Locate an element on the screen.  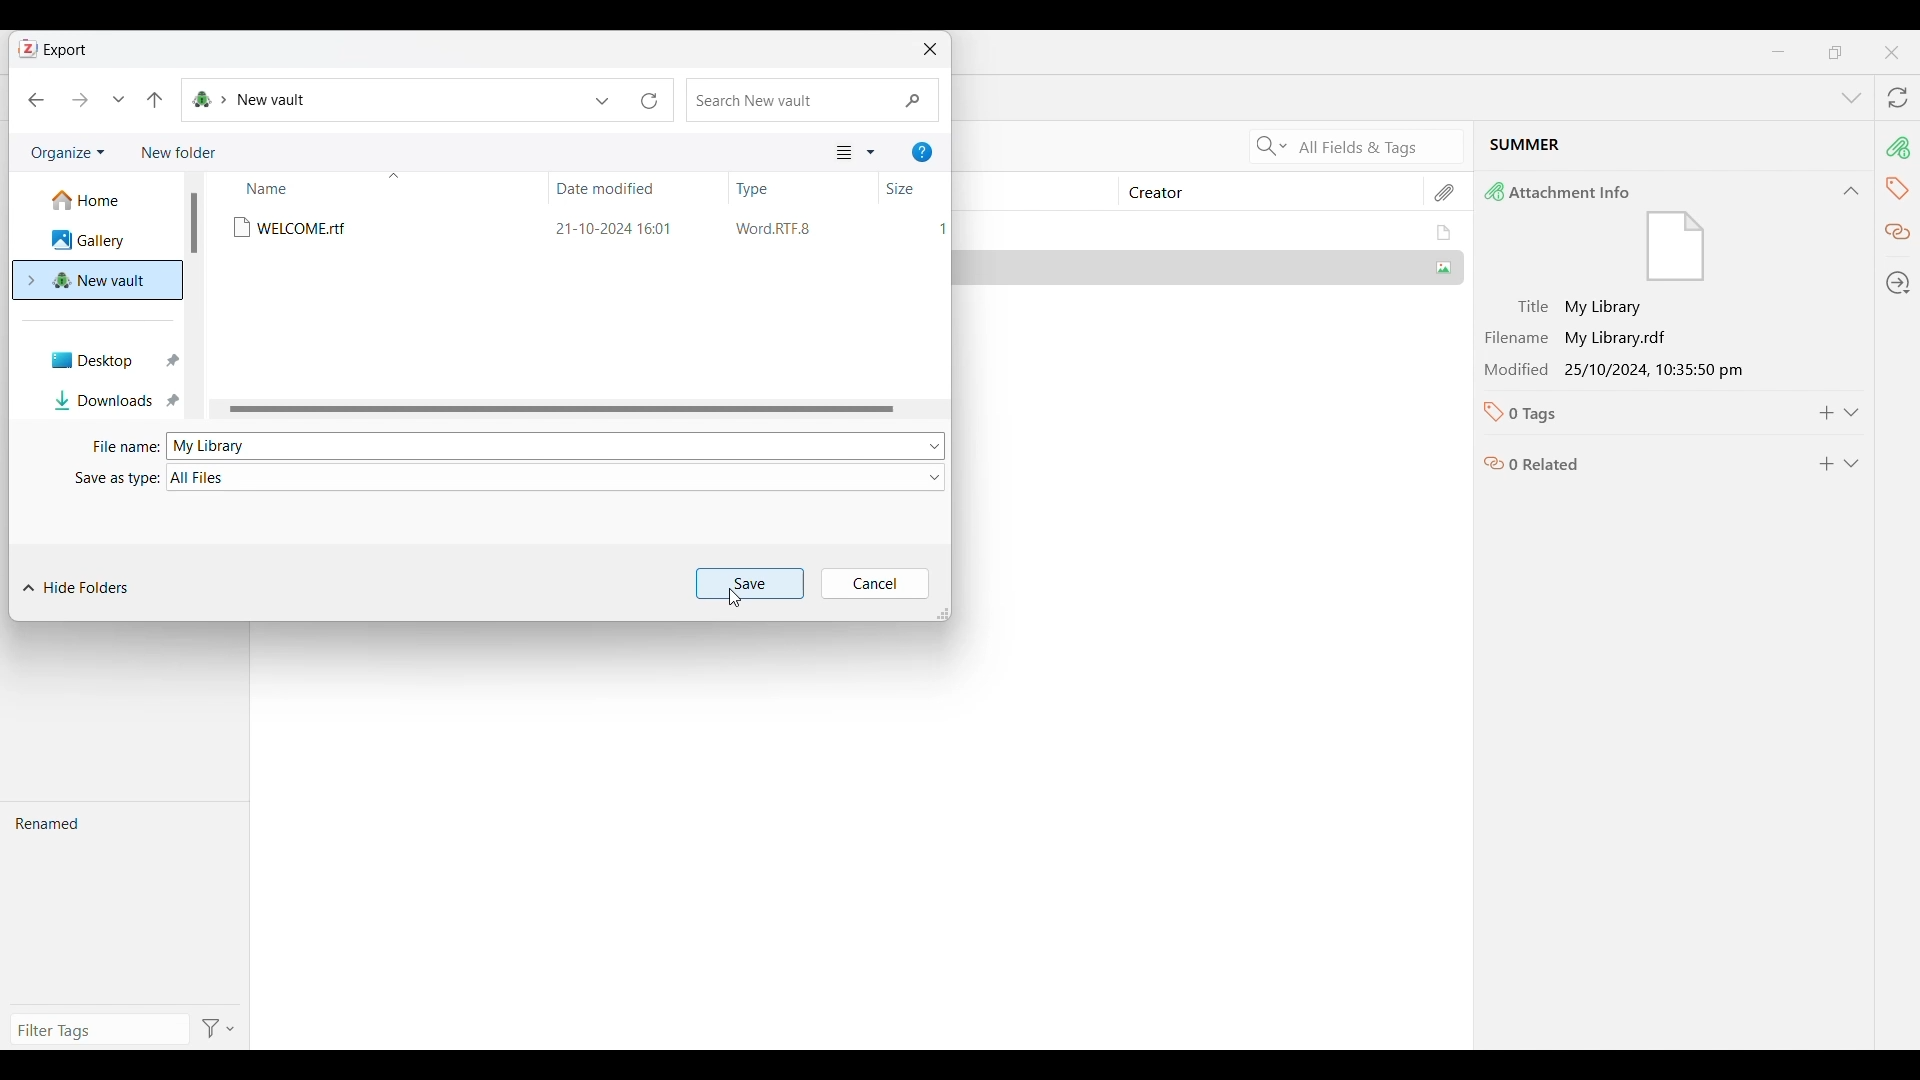
Move to the previous folder is located at coordinates (155, 98).